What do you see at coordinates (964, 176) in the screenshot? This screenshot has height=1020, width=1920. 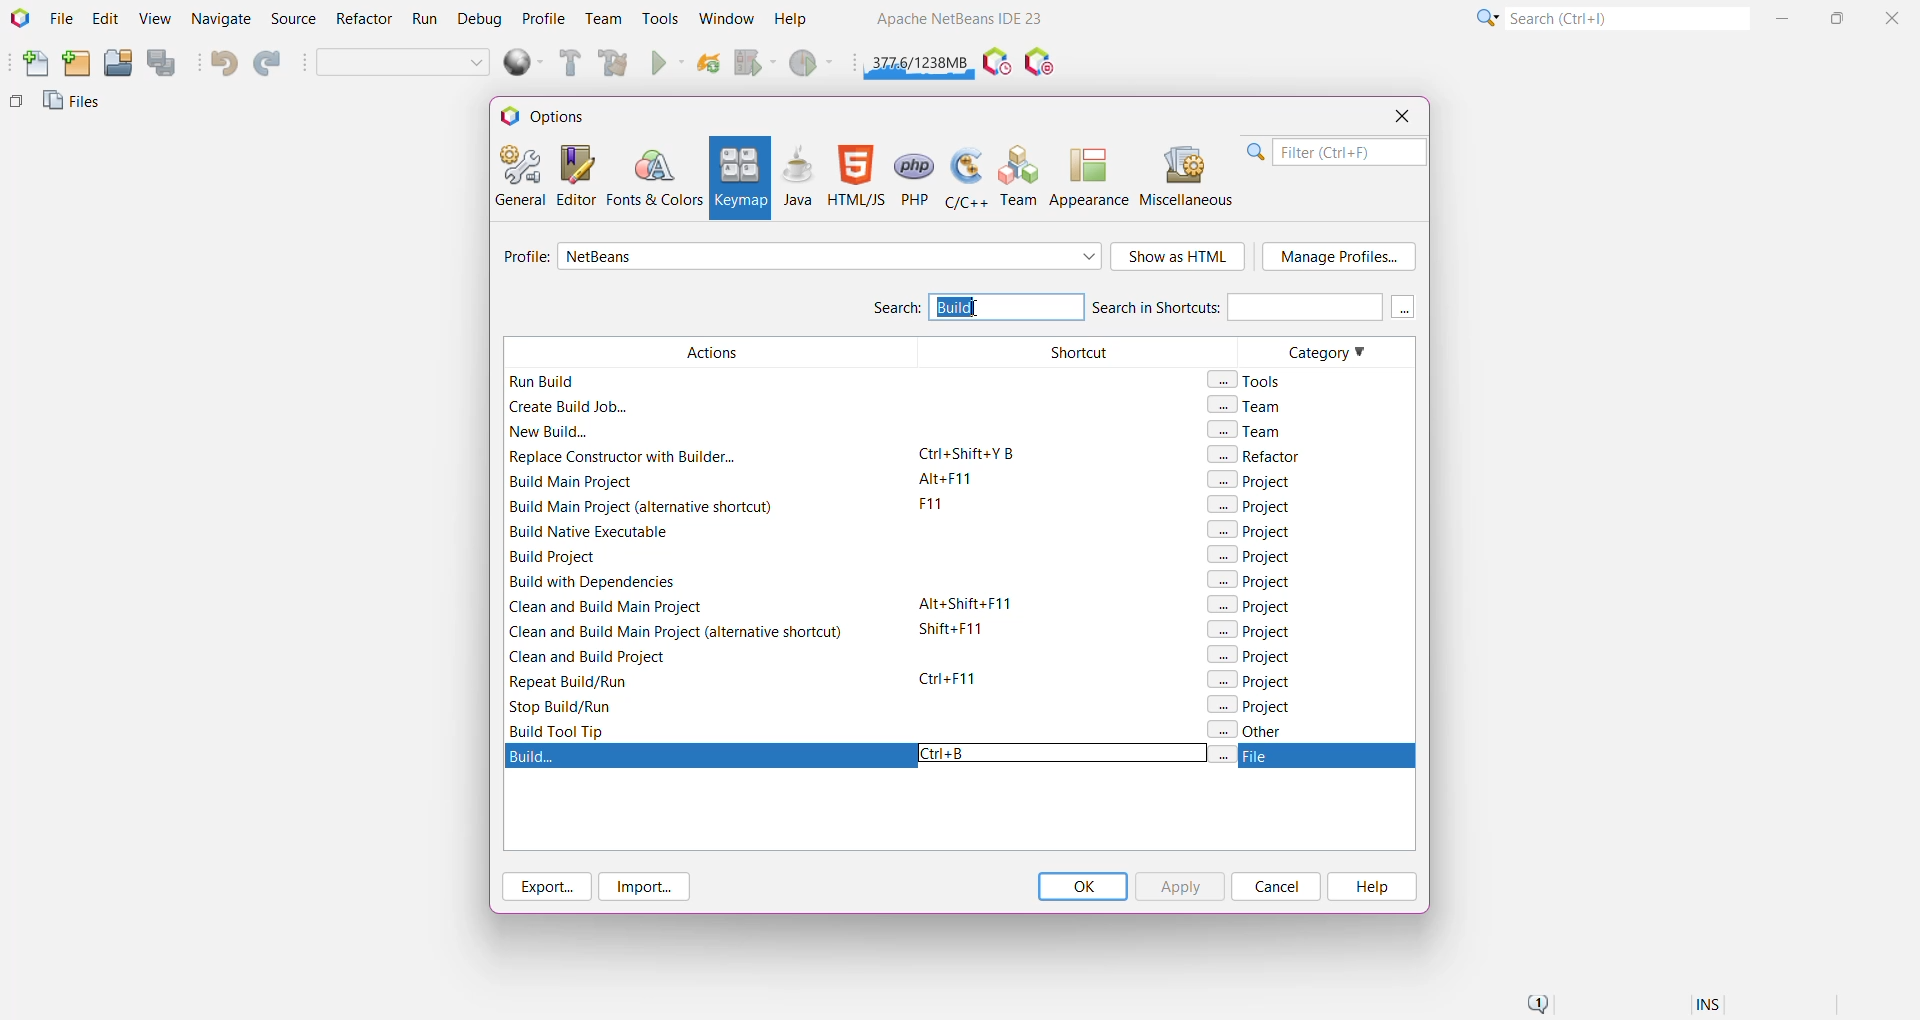 I see `C/C++` at bounding box center [964, 176].